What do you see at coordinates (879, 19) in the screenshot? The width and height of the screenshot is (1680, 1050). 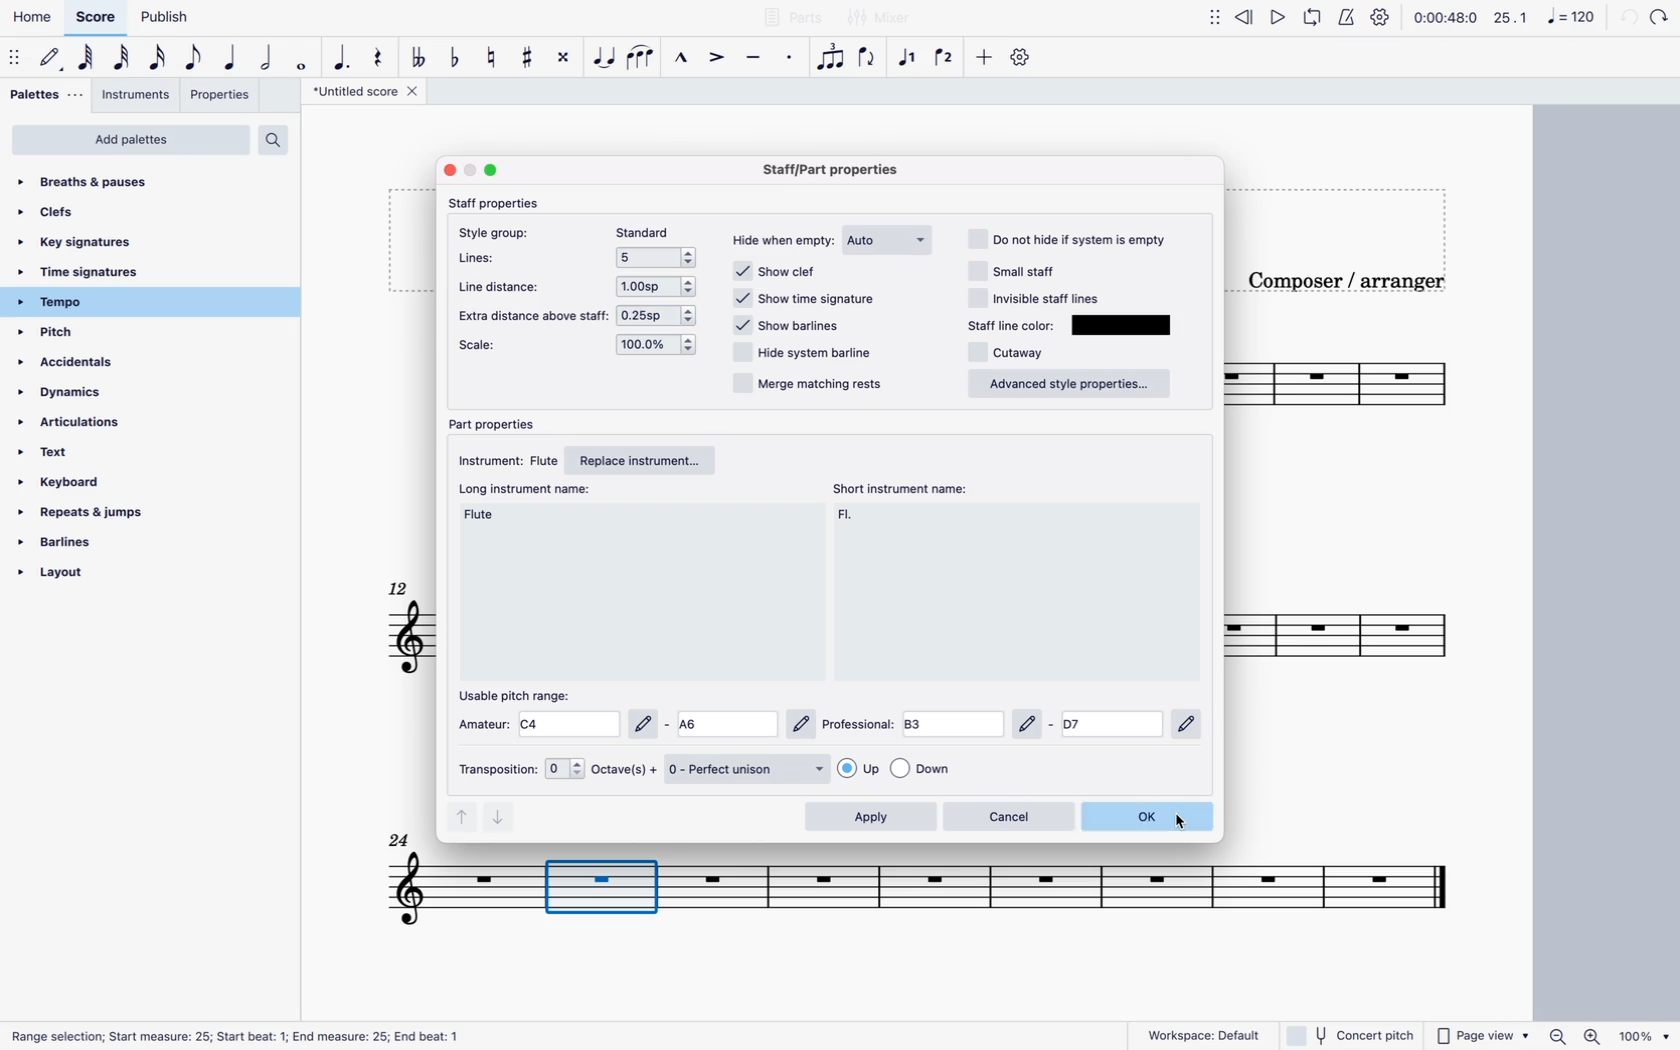 I see `mixer` at bounding box center [879, 19].